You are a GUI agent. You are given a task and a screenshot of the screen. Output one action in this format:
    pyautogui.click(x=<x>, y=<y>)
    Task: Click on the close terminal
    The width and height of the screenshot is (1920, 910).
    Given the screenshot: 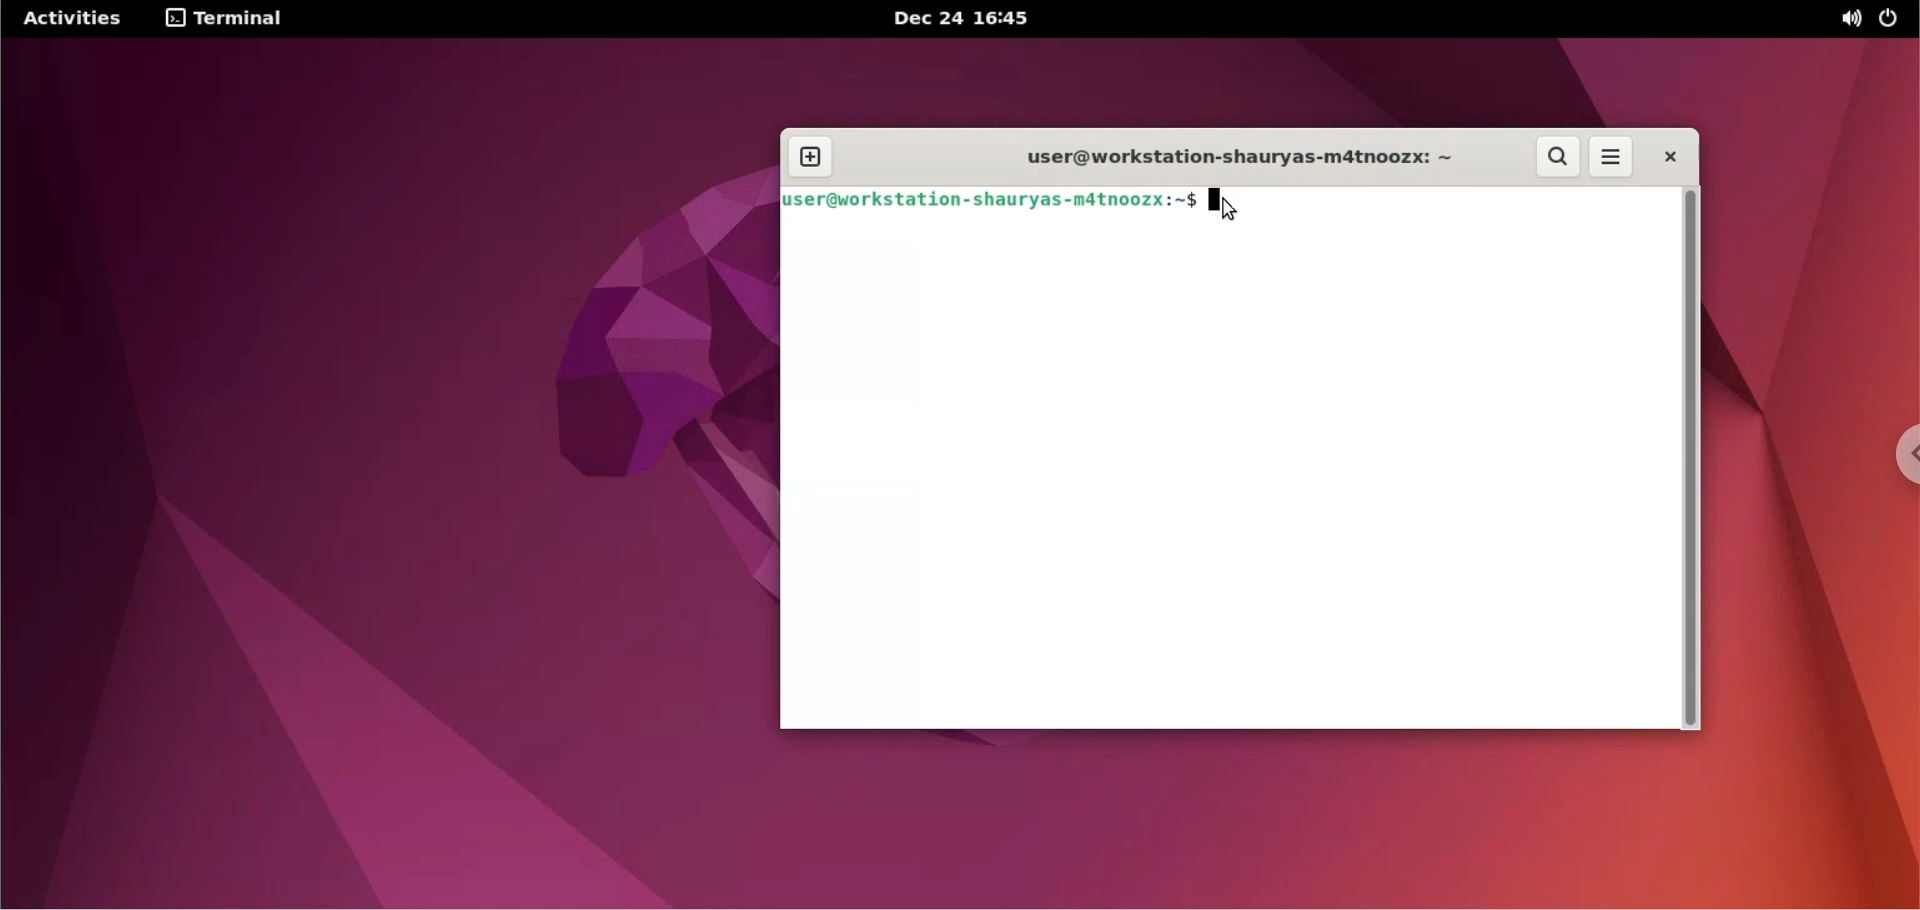 What is the action you would take?
    pyautogui.click(x=1663, y=160)
    